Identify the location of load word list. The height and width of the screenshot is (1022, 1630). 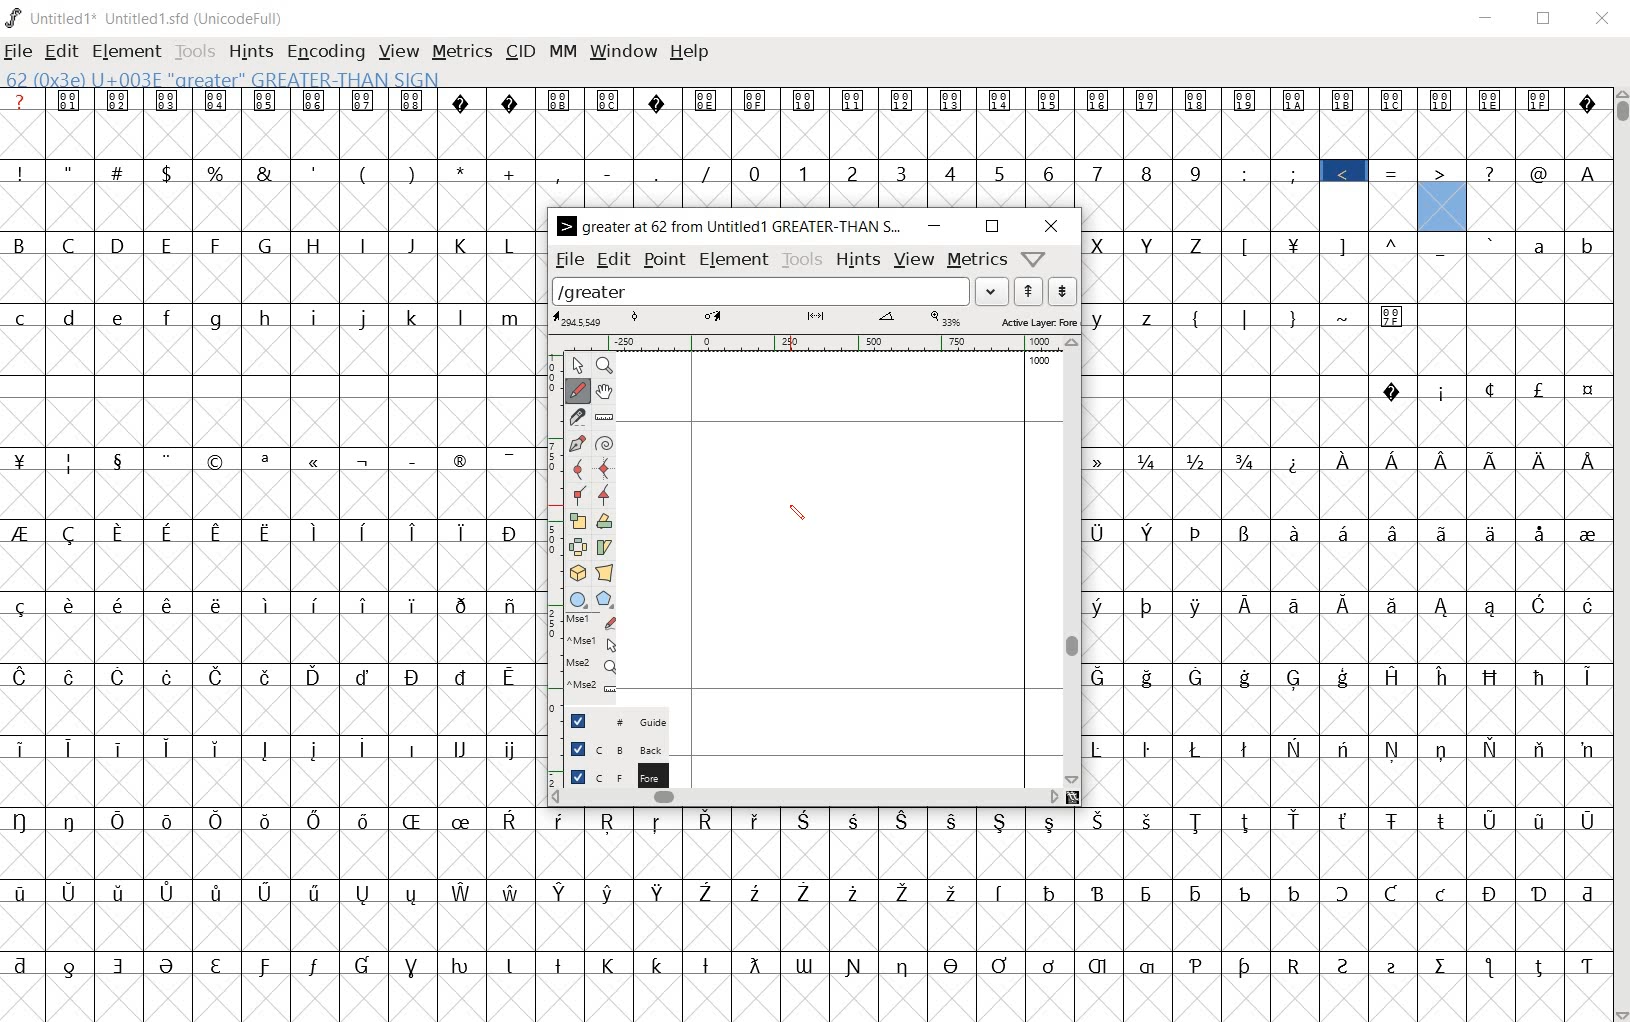
(781, 291).